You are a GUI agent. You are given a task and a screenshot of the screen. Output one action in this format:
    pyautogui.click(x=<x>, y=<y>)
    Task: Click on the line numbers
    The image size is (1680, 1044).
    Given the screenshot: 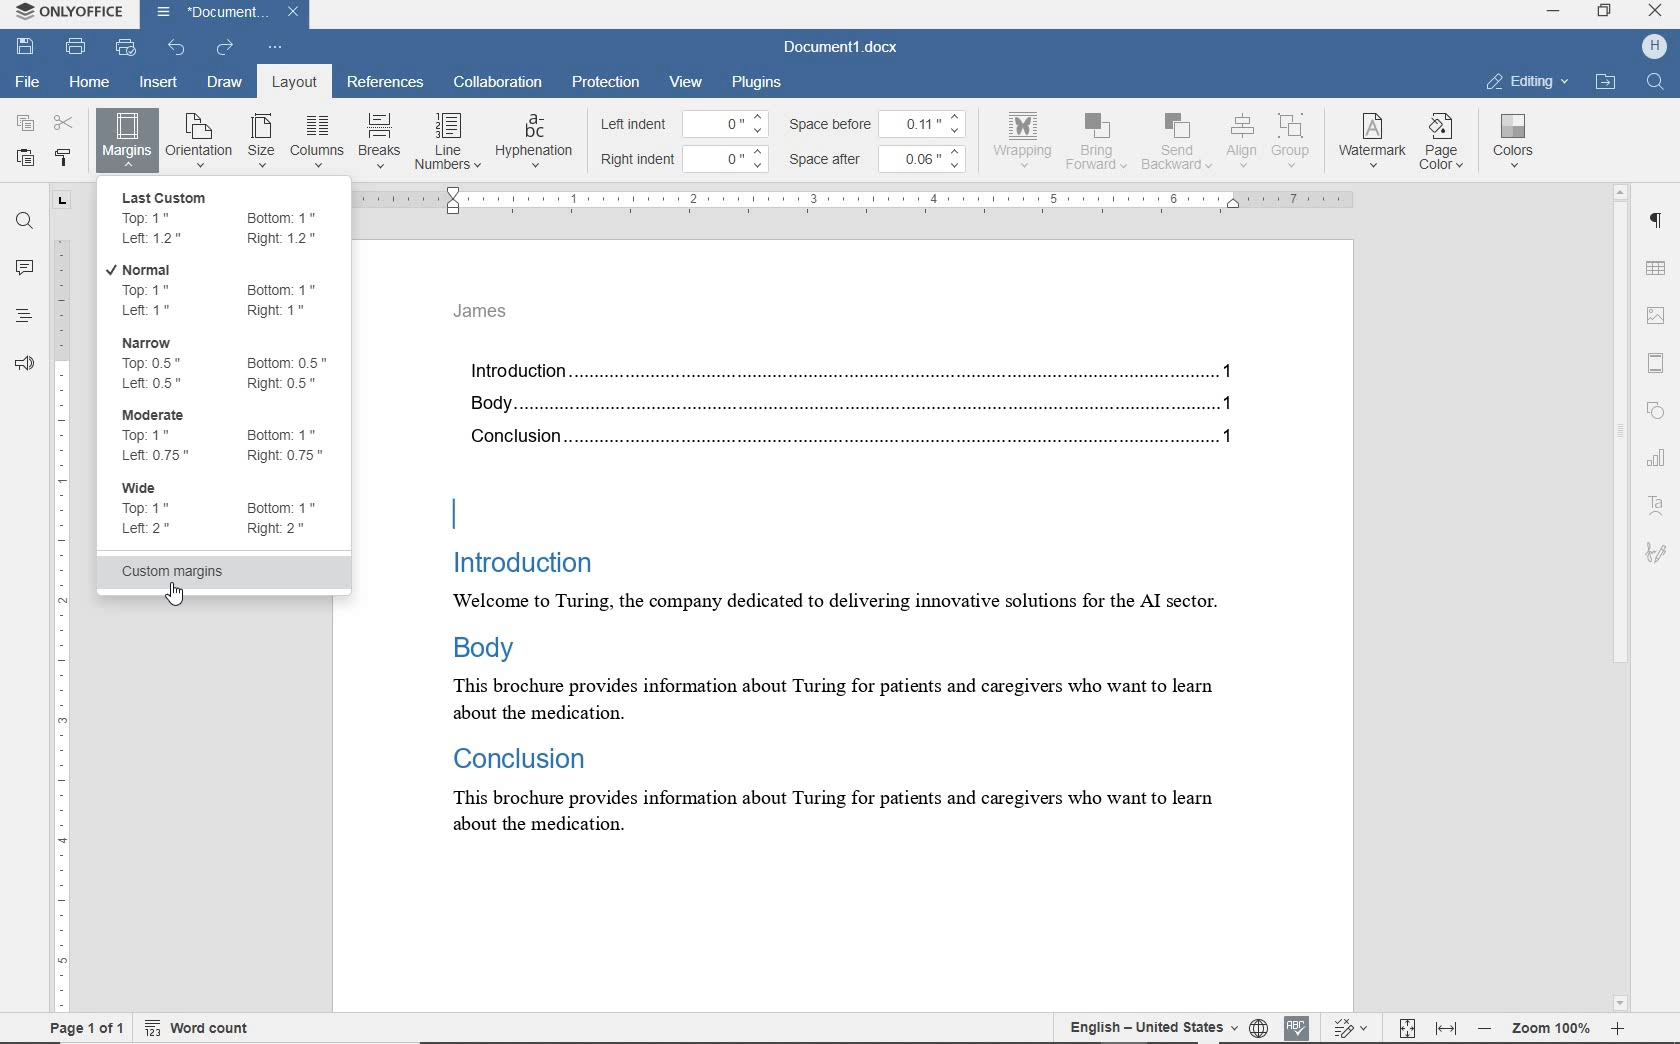 What is the action you would take?
    pyautogui.click(x=446, y=141)
    